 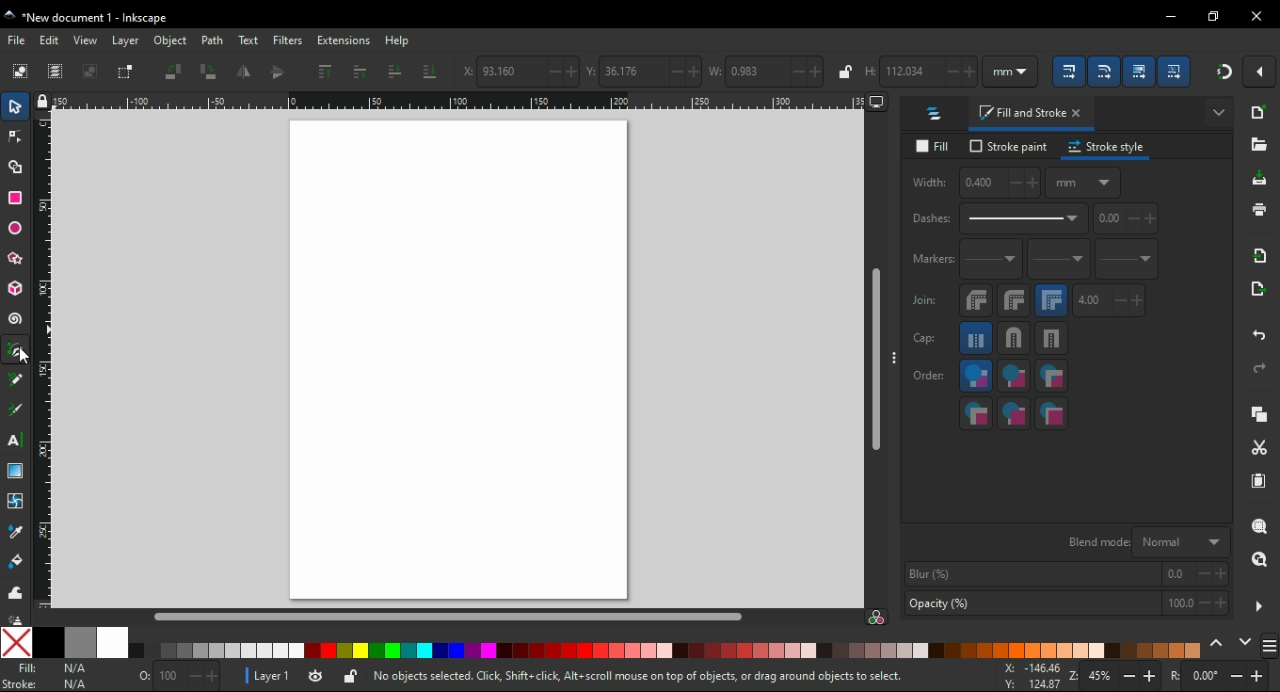 What do you see at coordinates (403, 651) in the screenshot?
I see `color tone pallete` at bounding box center [403, 651].